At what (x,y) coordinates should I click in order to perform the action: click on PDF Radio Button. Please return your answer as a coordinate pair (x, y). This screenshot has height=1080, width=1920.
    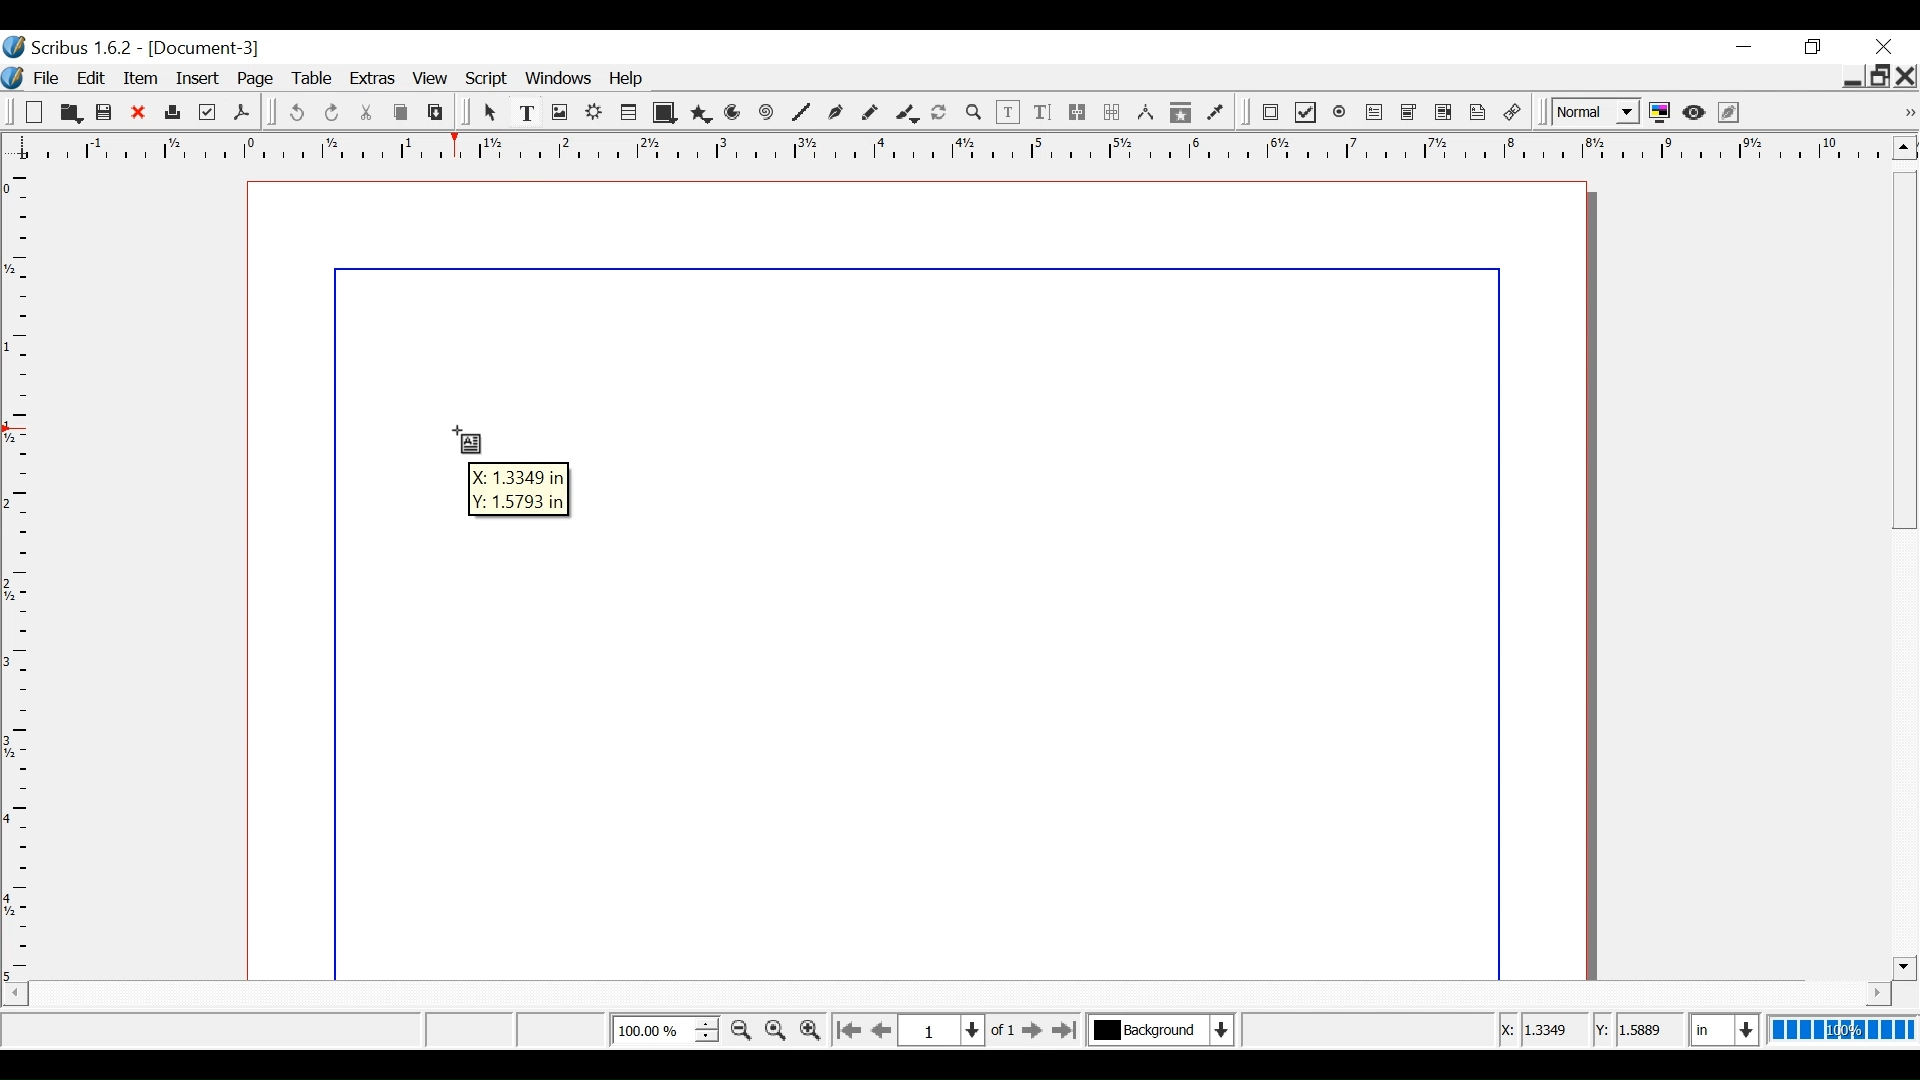
    Looking at the image, I should click on (1341, 113).